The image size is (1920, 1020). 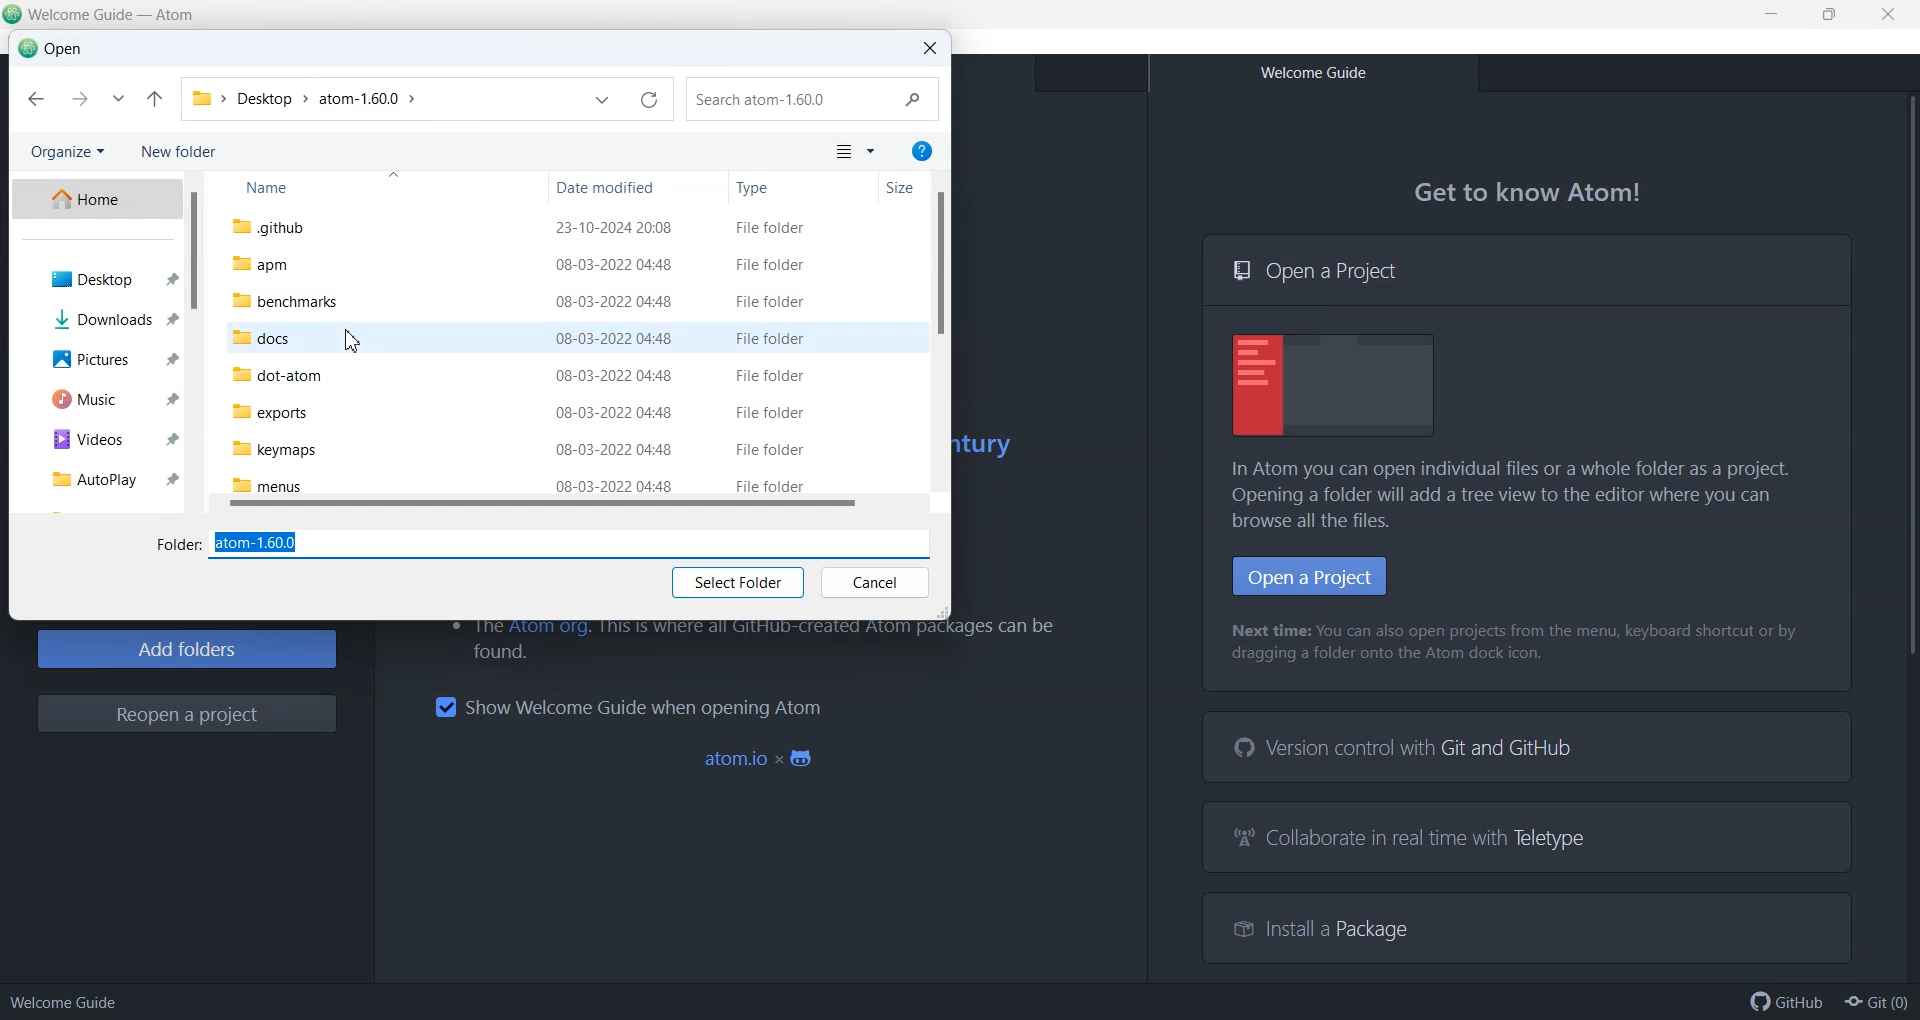 I want to click on Get to know Atom!, so click(x=1530, y=193).